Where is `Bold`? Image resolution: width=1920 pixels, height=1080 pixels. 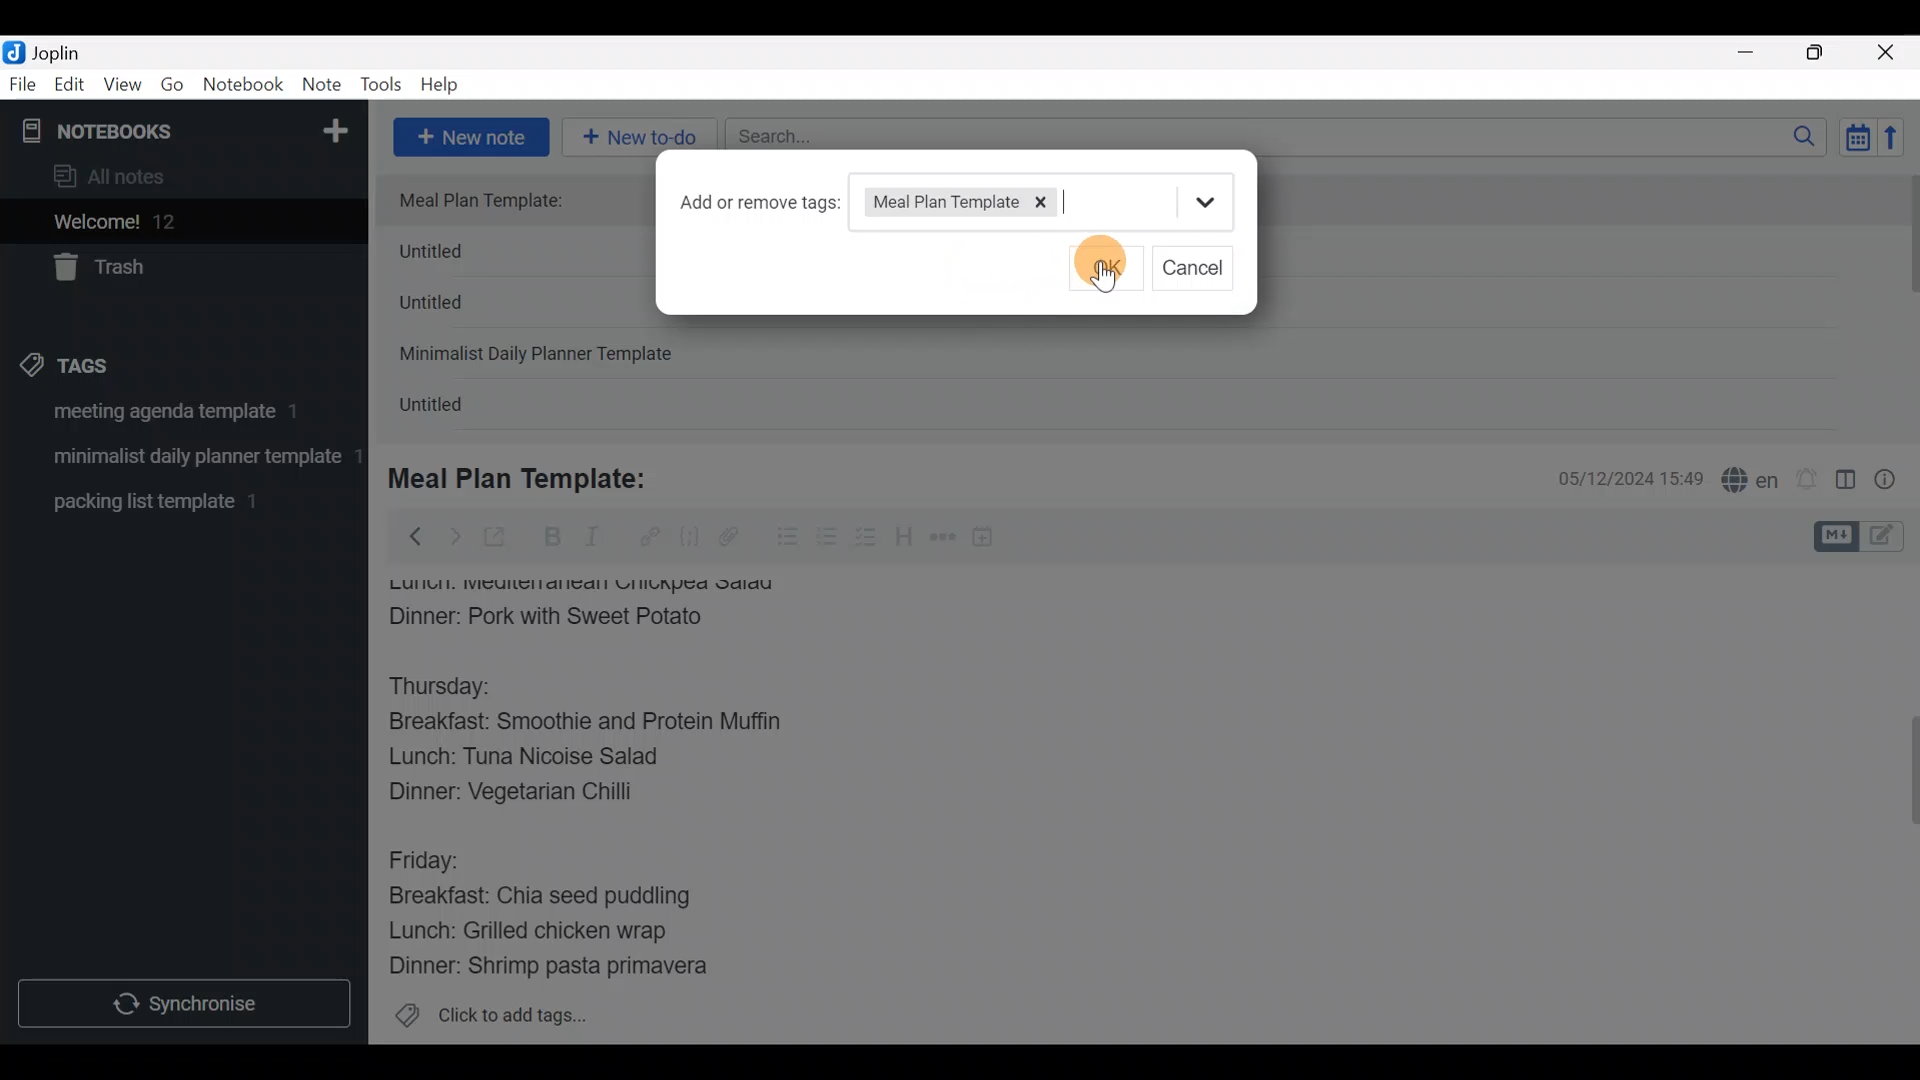 Bold is located at coordinates (551, 539).